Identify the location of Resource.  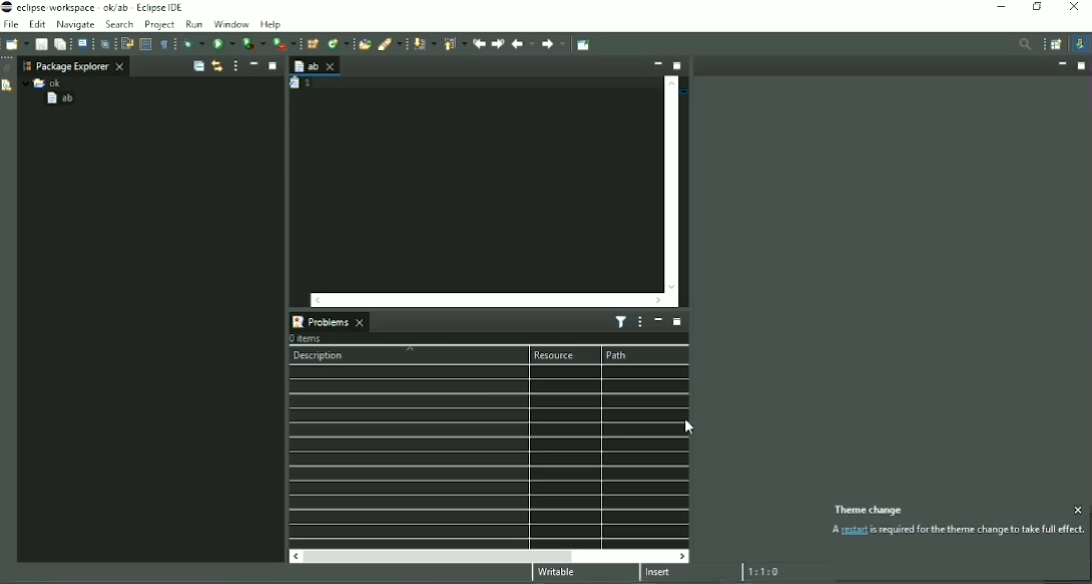
(557, 354).